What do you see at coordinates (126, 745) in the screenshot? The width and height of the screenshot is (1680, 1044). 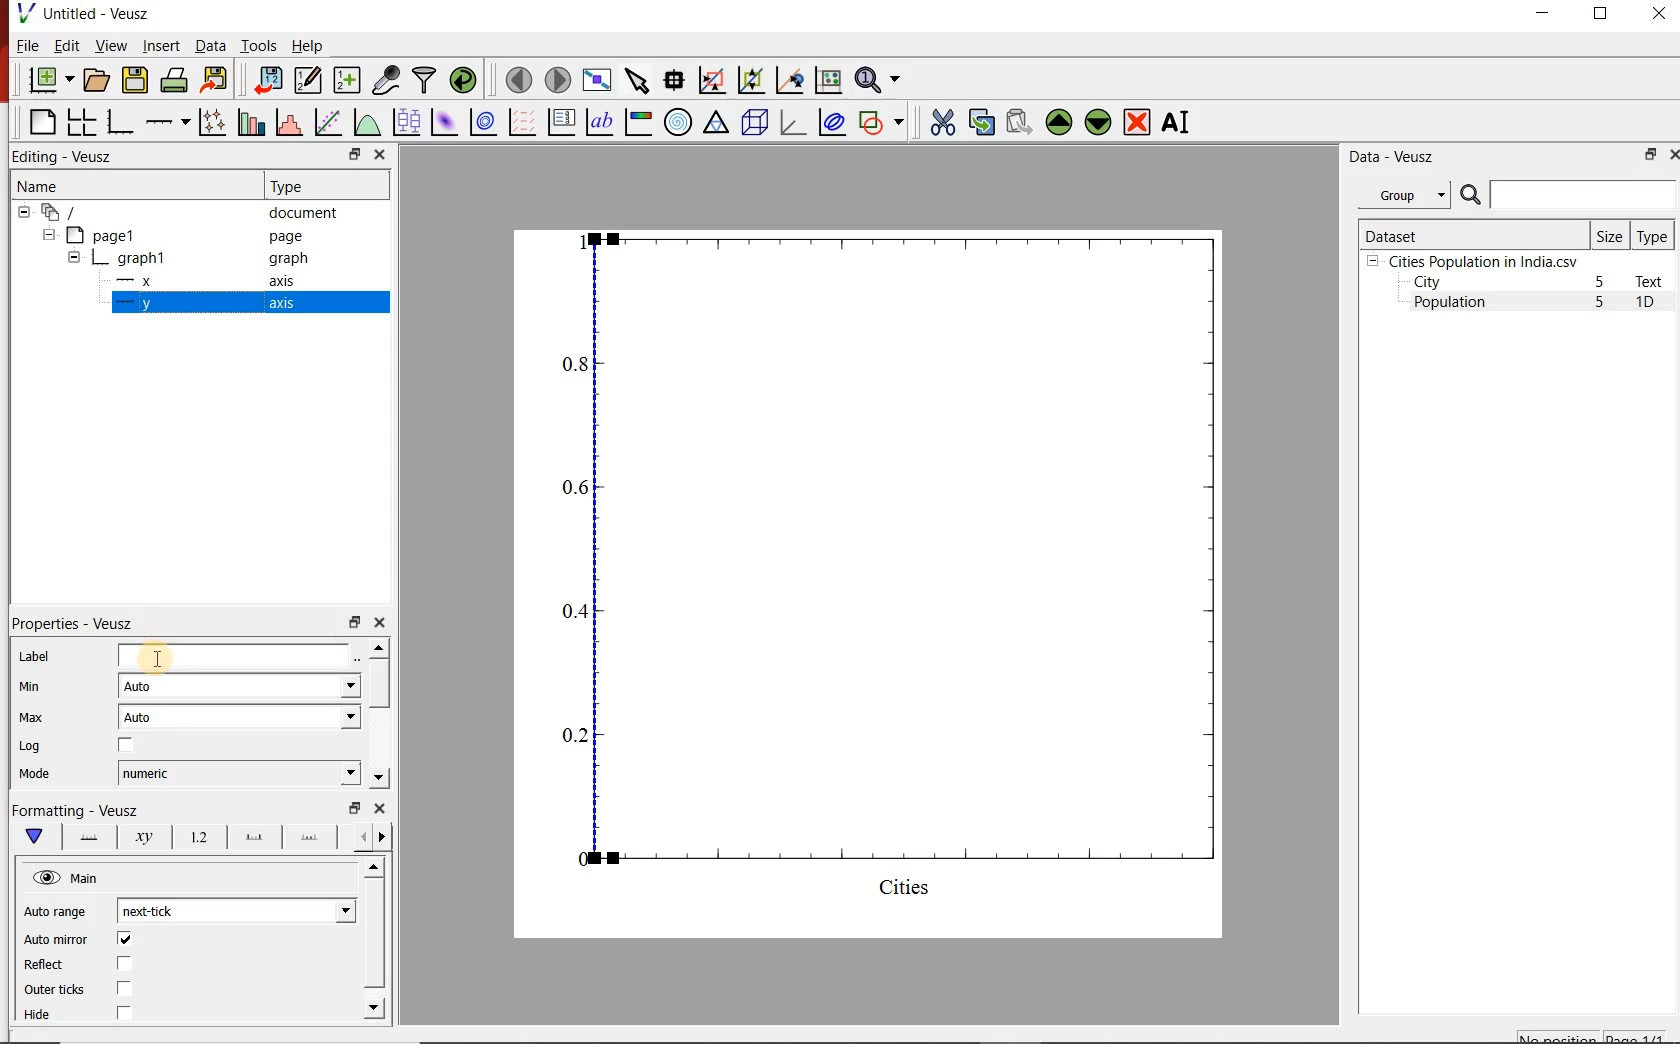 I see `check/uncheck` at bounding box center [126, 745].